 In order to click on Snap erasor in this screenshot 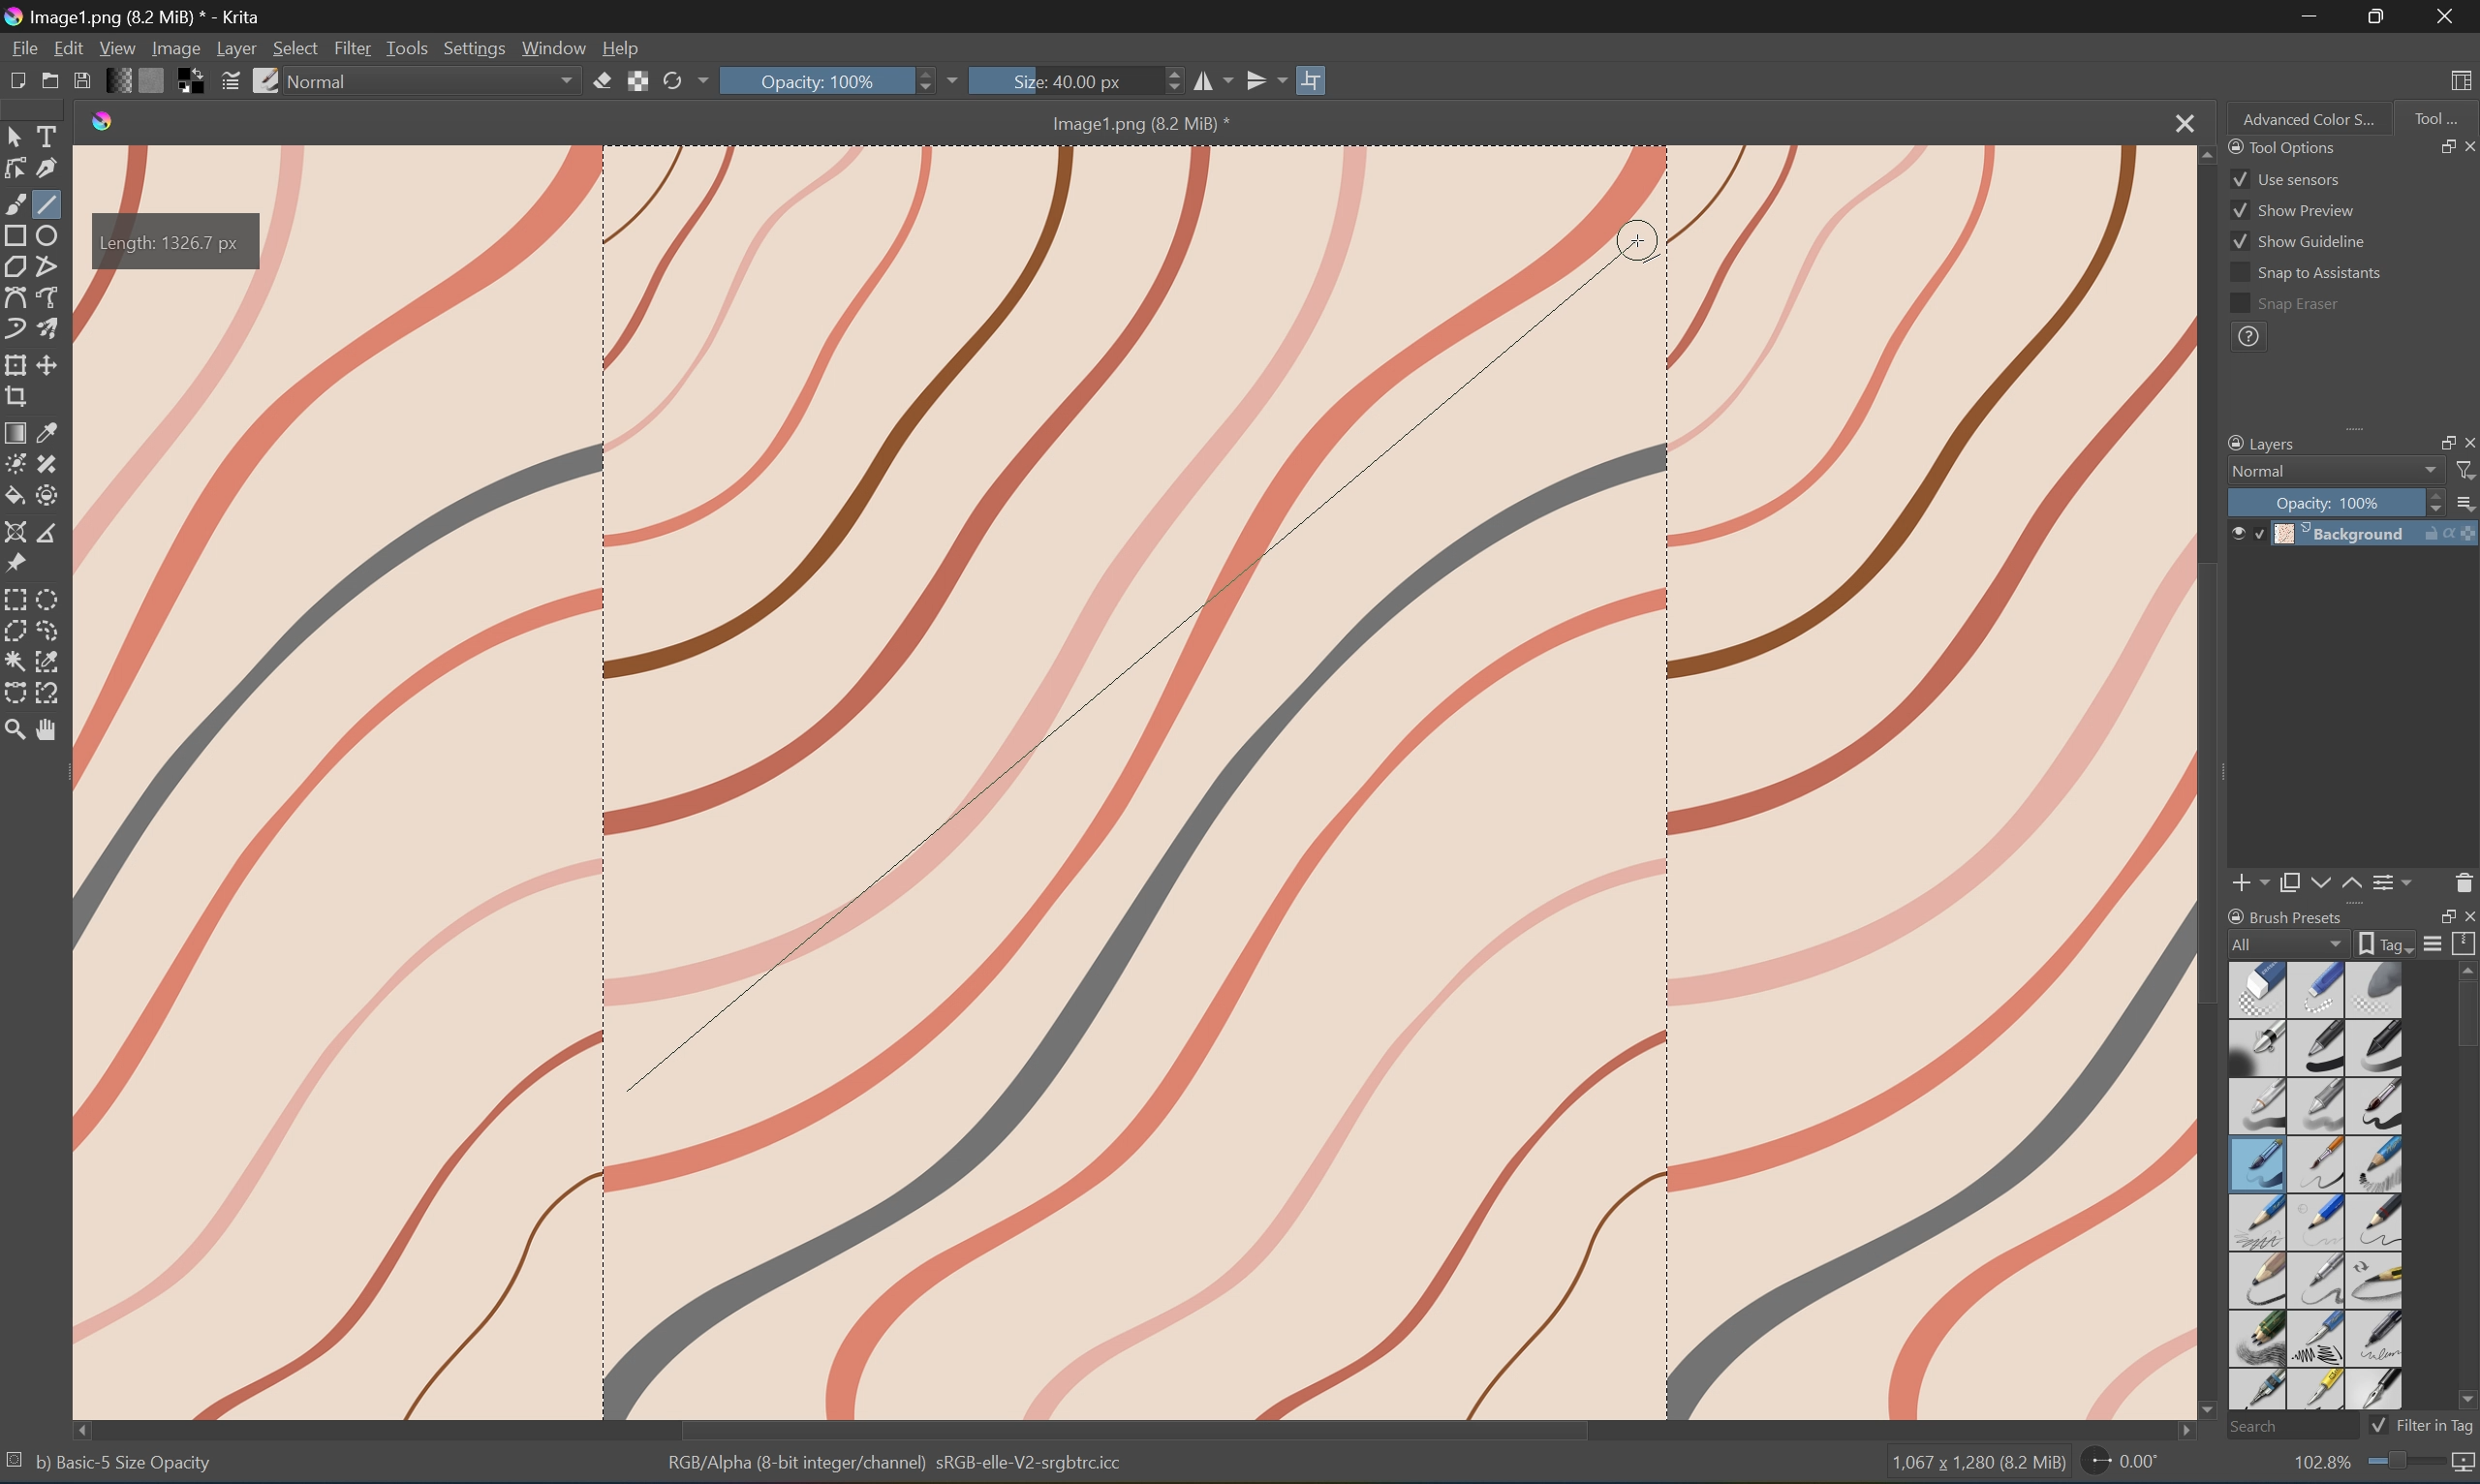, I will do `click(2285, 305)`.